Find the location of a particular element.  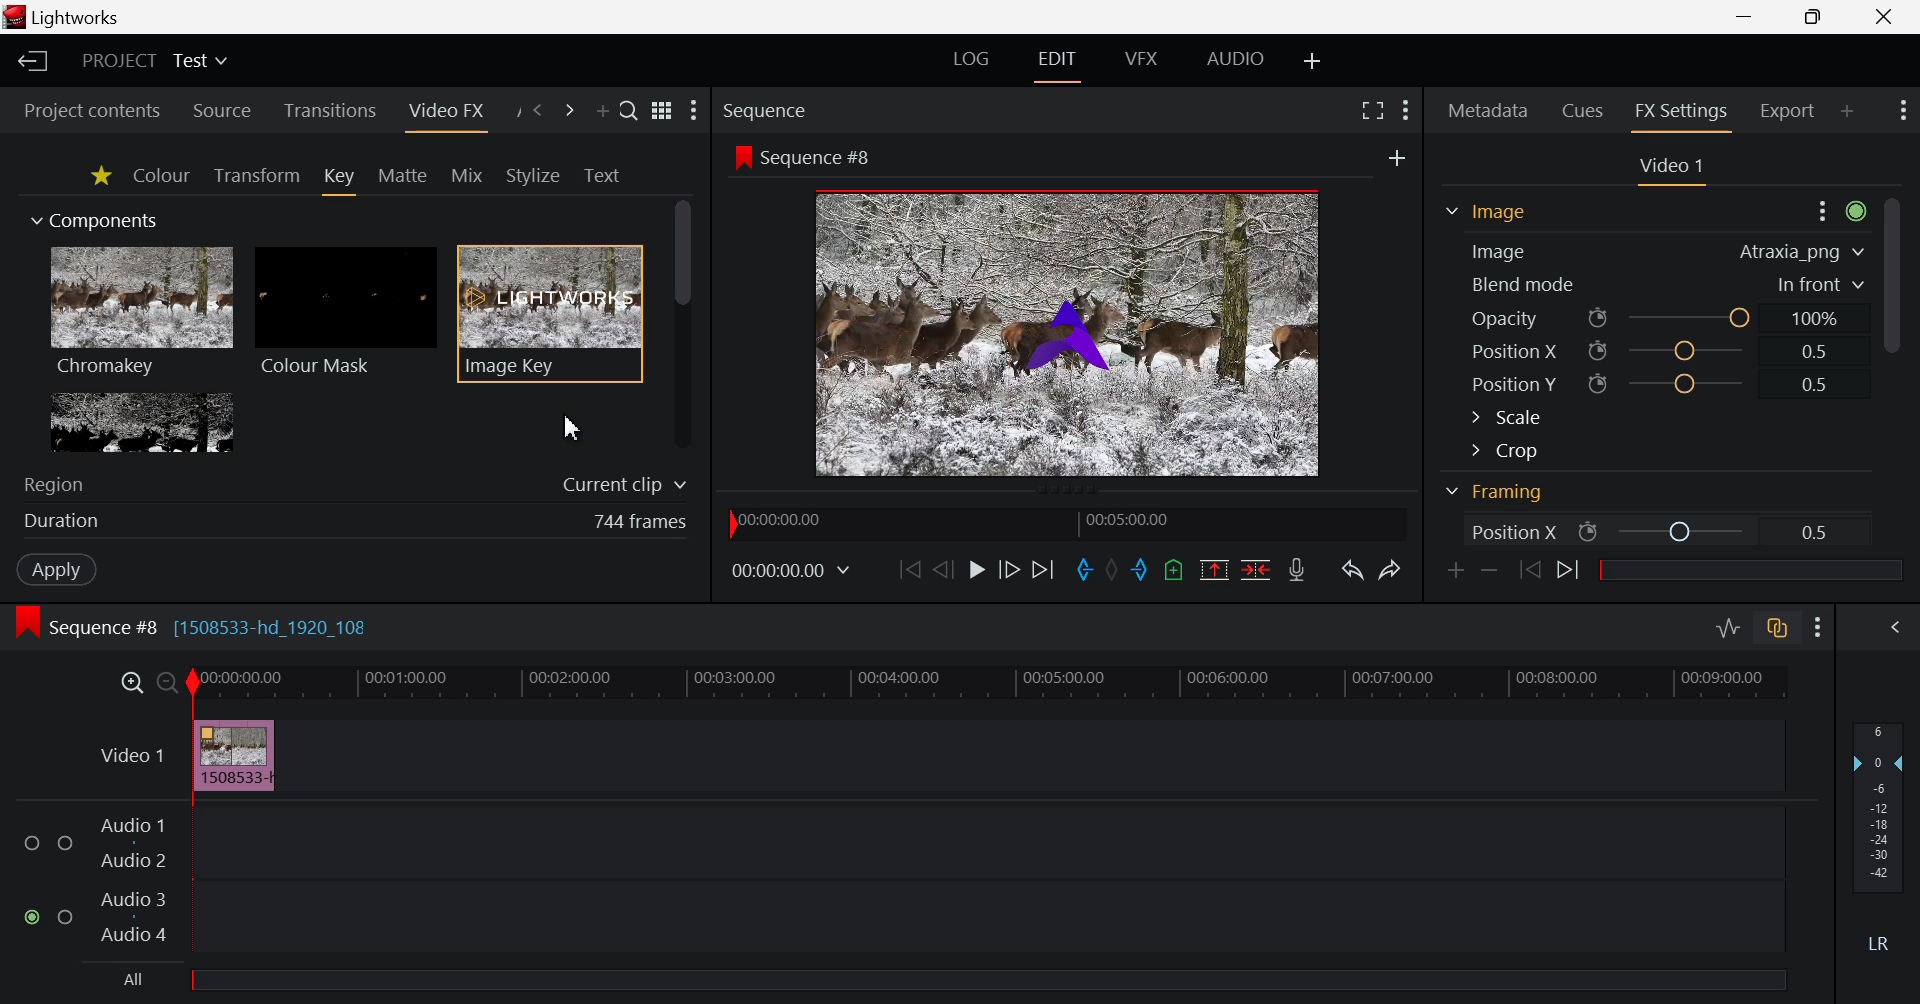

Video Layer is located at coordinates (125, 758).